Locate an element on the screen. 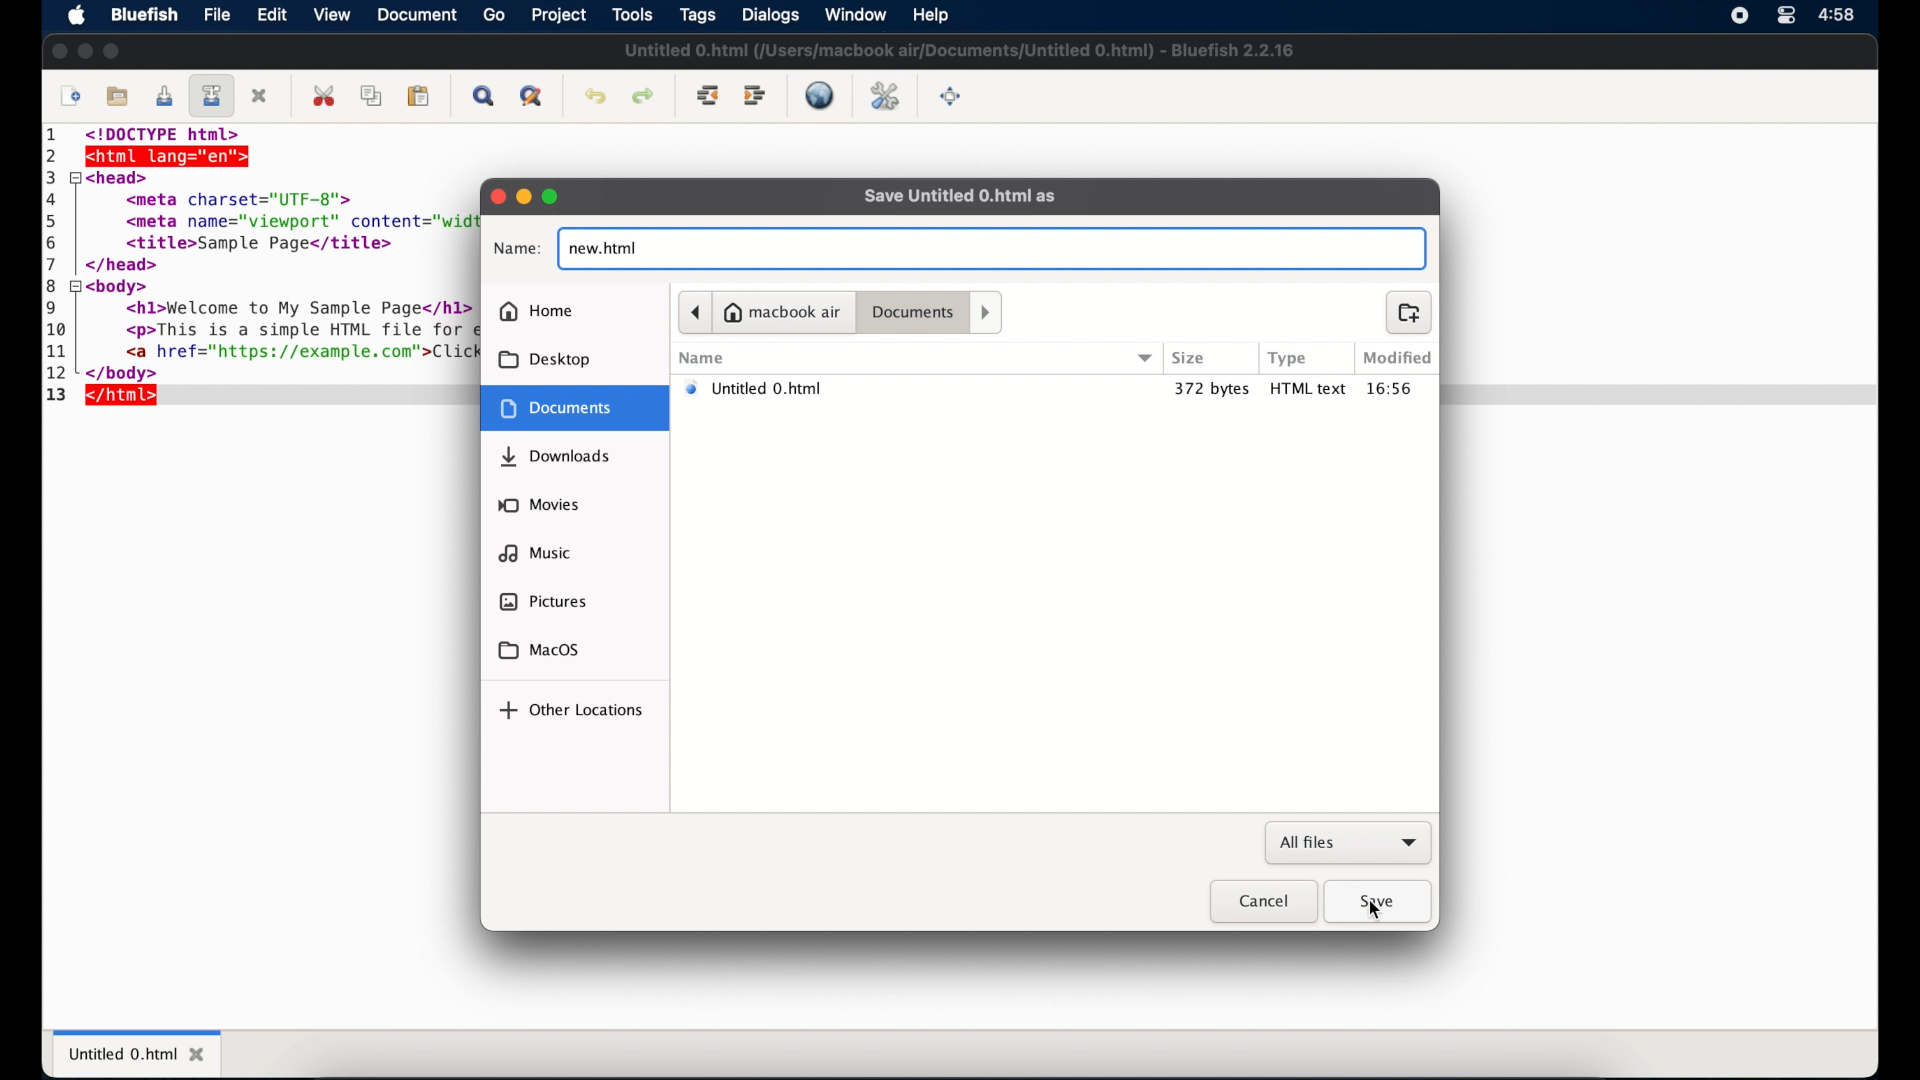  all files dropdown is located at coordinates (1349, 844).